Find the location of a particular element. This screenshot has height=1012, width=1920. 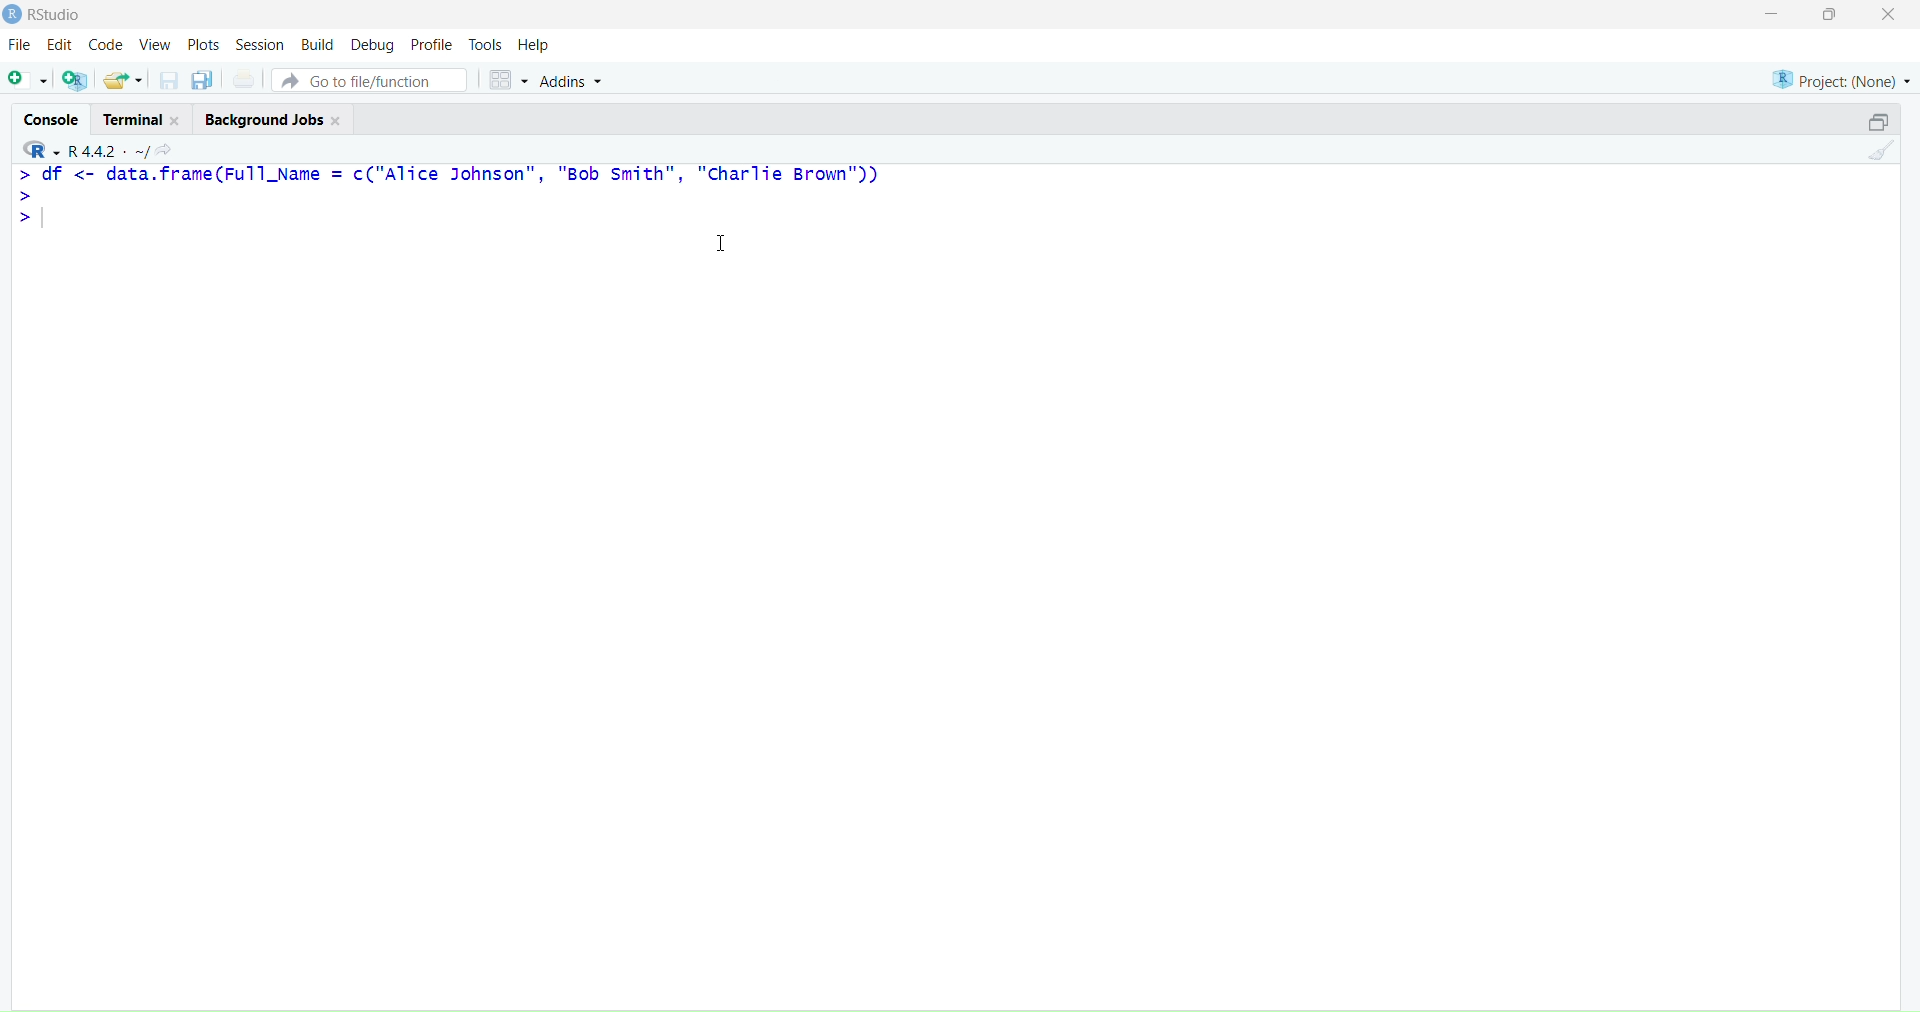

Workspace panes is located at coordinates (508, 80).